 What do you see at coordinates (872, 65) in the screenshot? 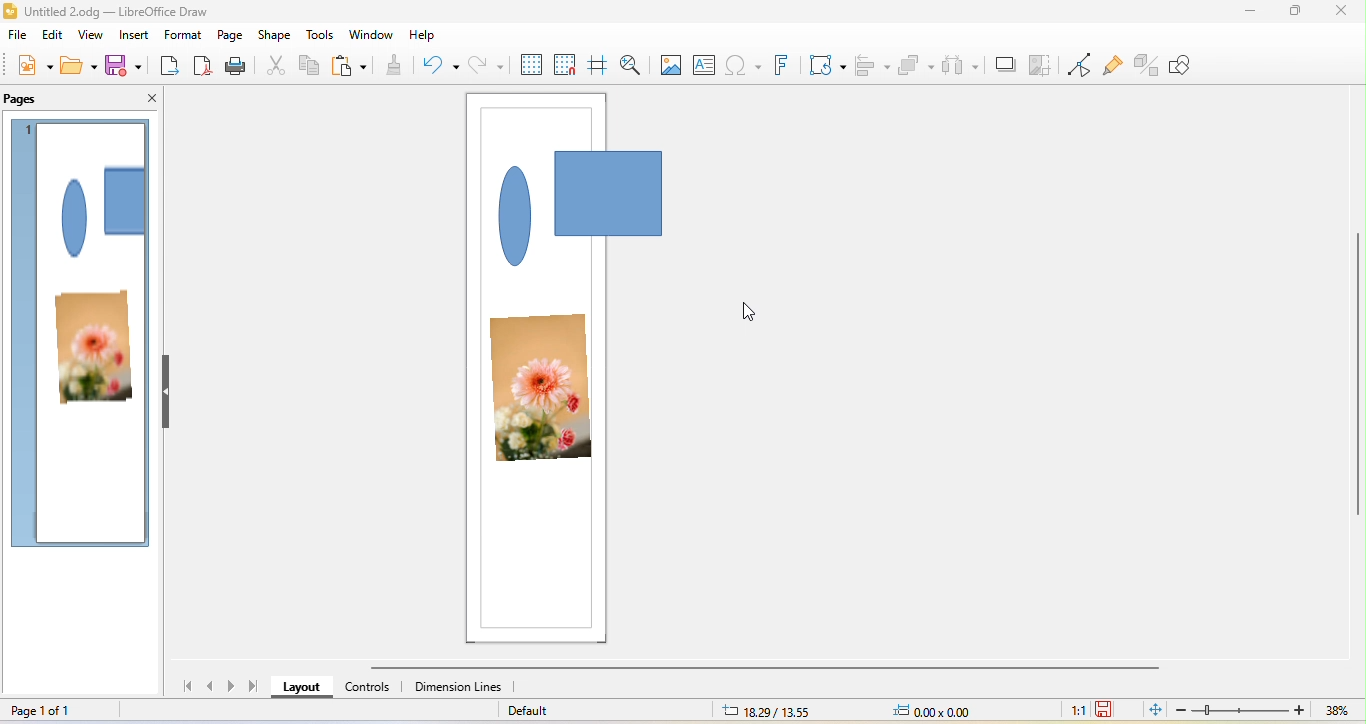
I see `align object` at bounding box center [872, 65].